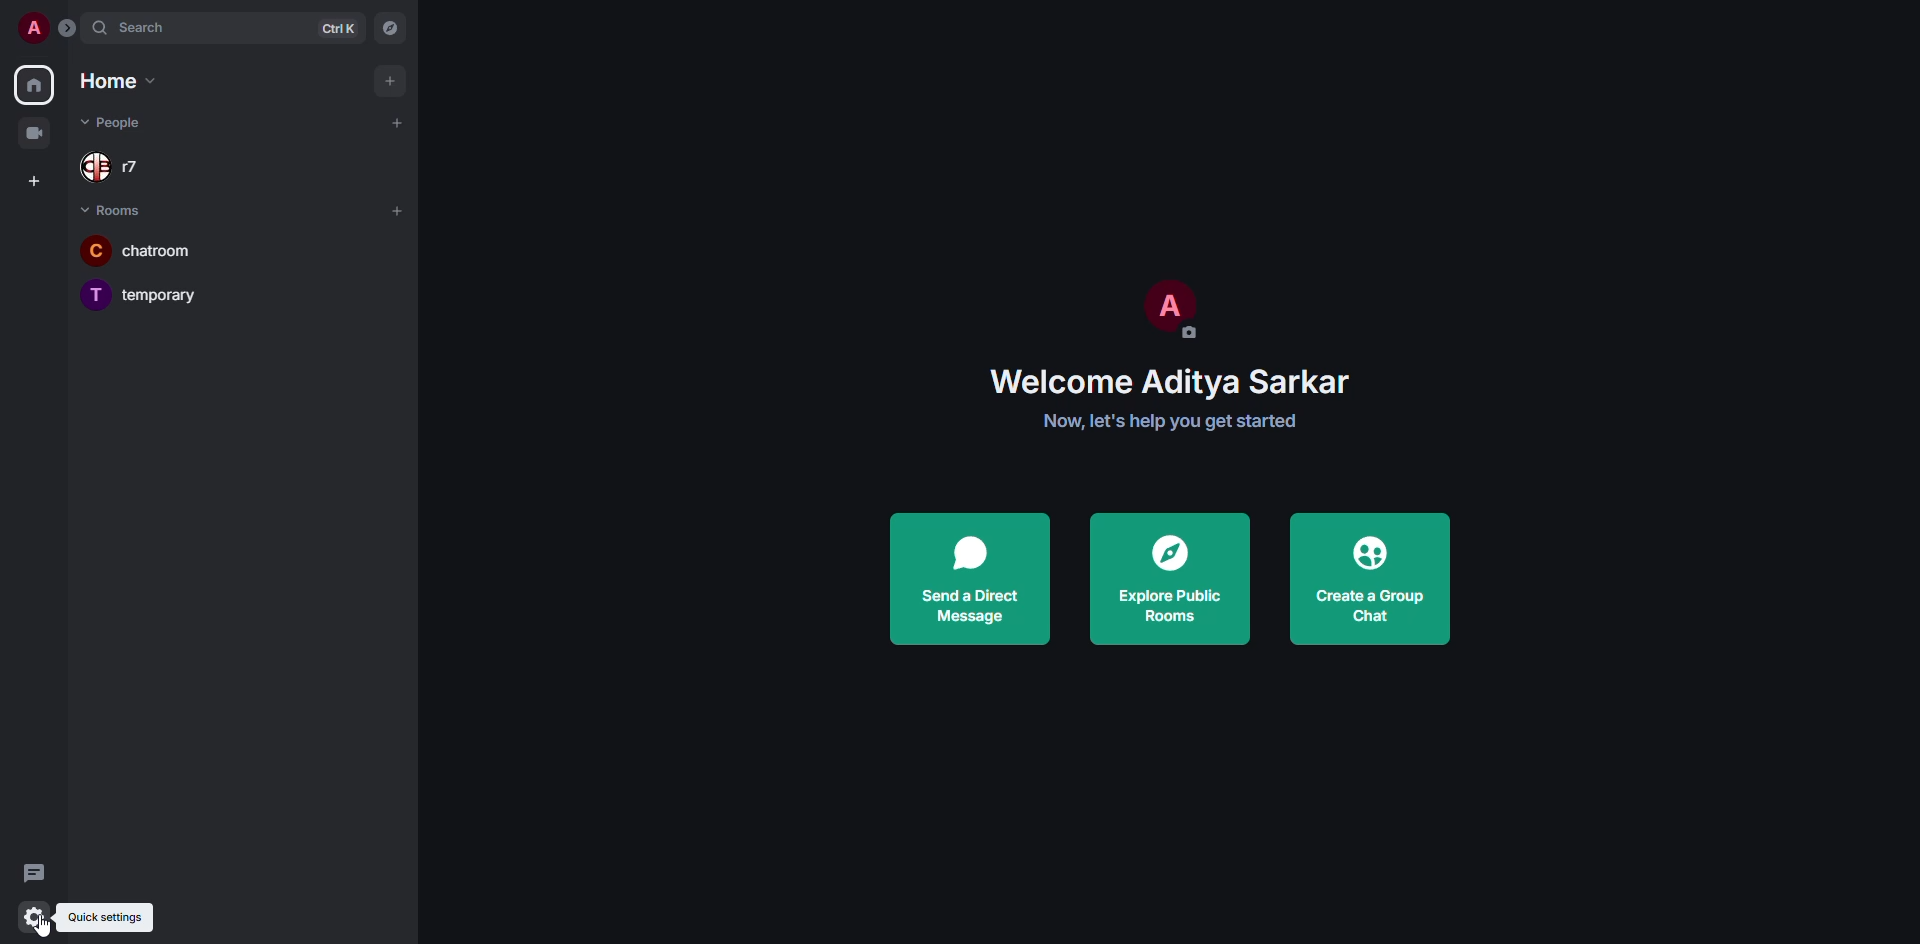 The width and height of the screenshot is (1920, 944). What do you see at coordinates (1365, 578) in the screenshot?
I see `create a group chat` at bounding box center [1365, 578].